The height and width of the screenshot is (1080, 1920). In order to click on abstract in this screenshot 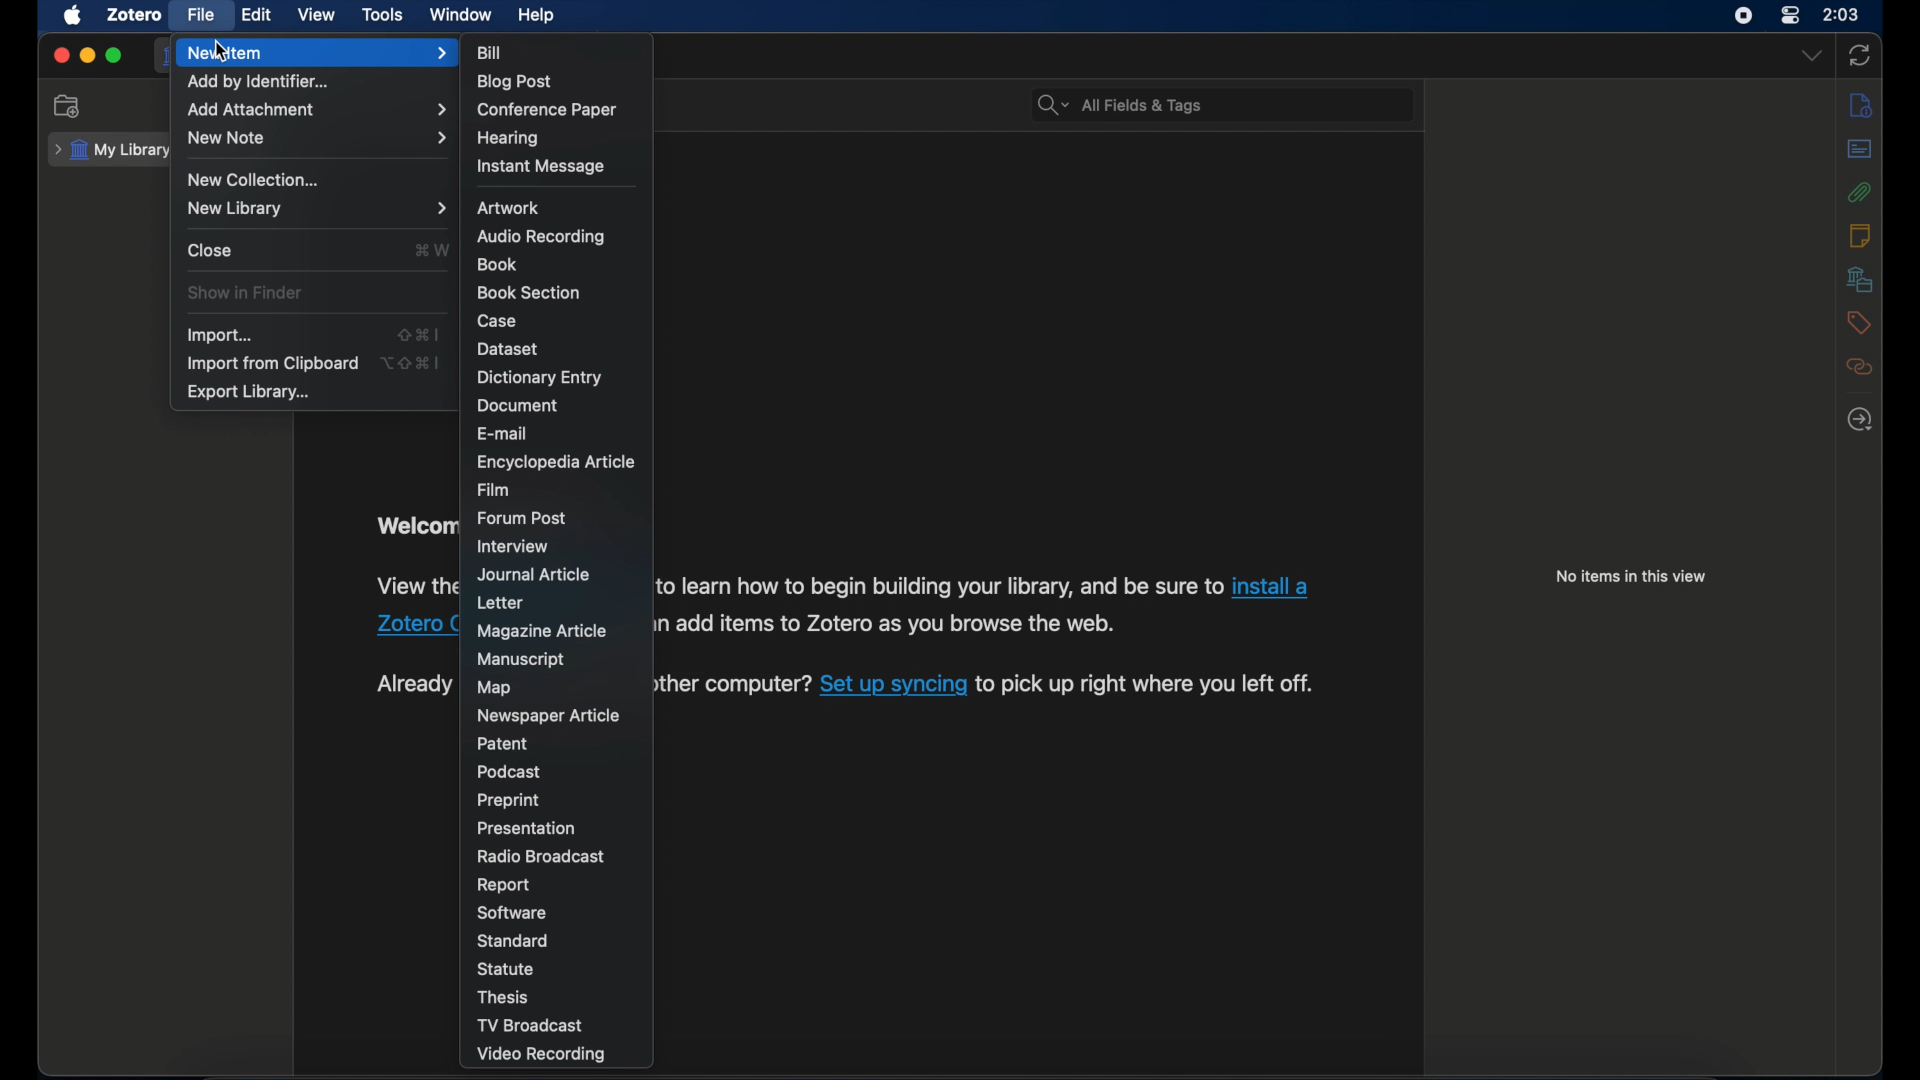, I will do `click(1860, 149)`.